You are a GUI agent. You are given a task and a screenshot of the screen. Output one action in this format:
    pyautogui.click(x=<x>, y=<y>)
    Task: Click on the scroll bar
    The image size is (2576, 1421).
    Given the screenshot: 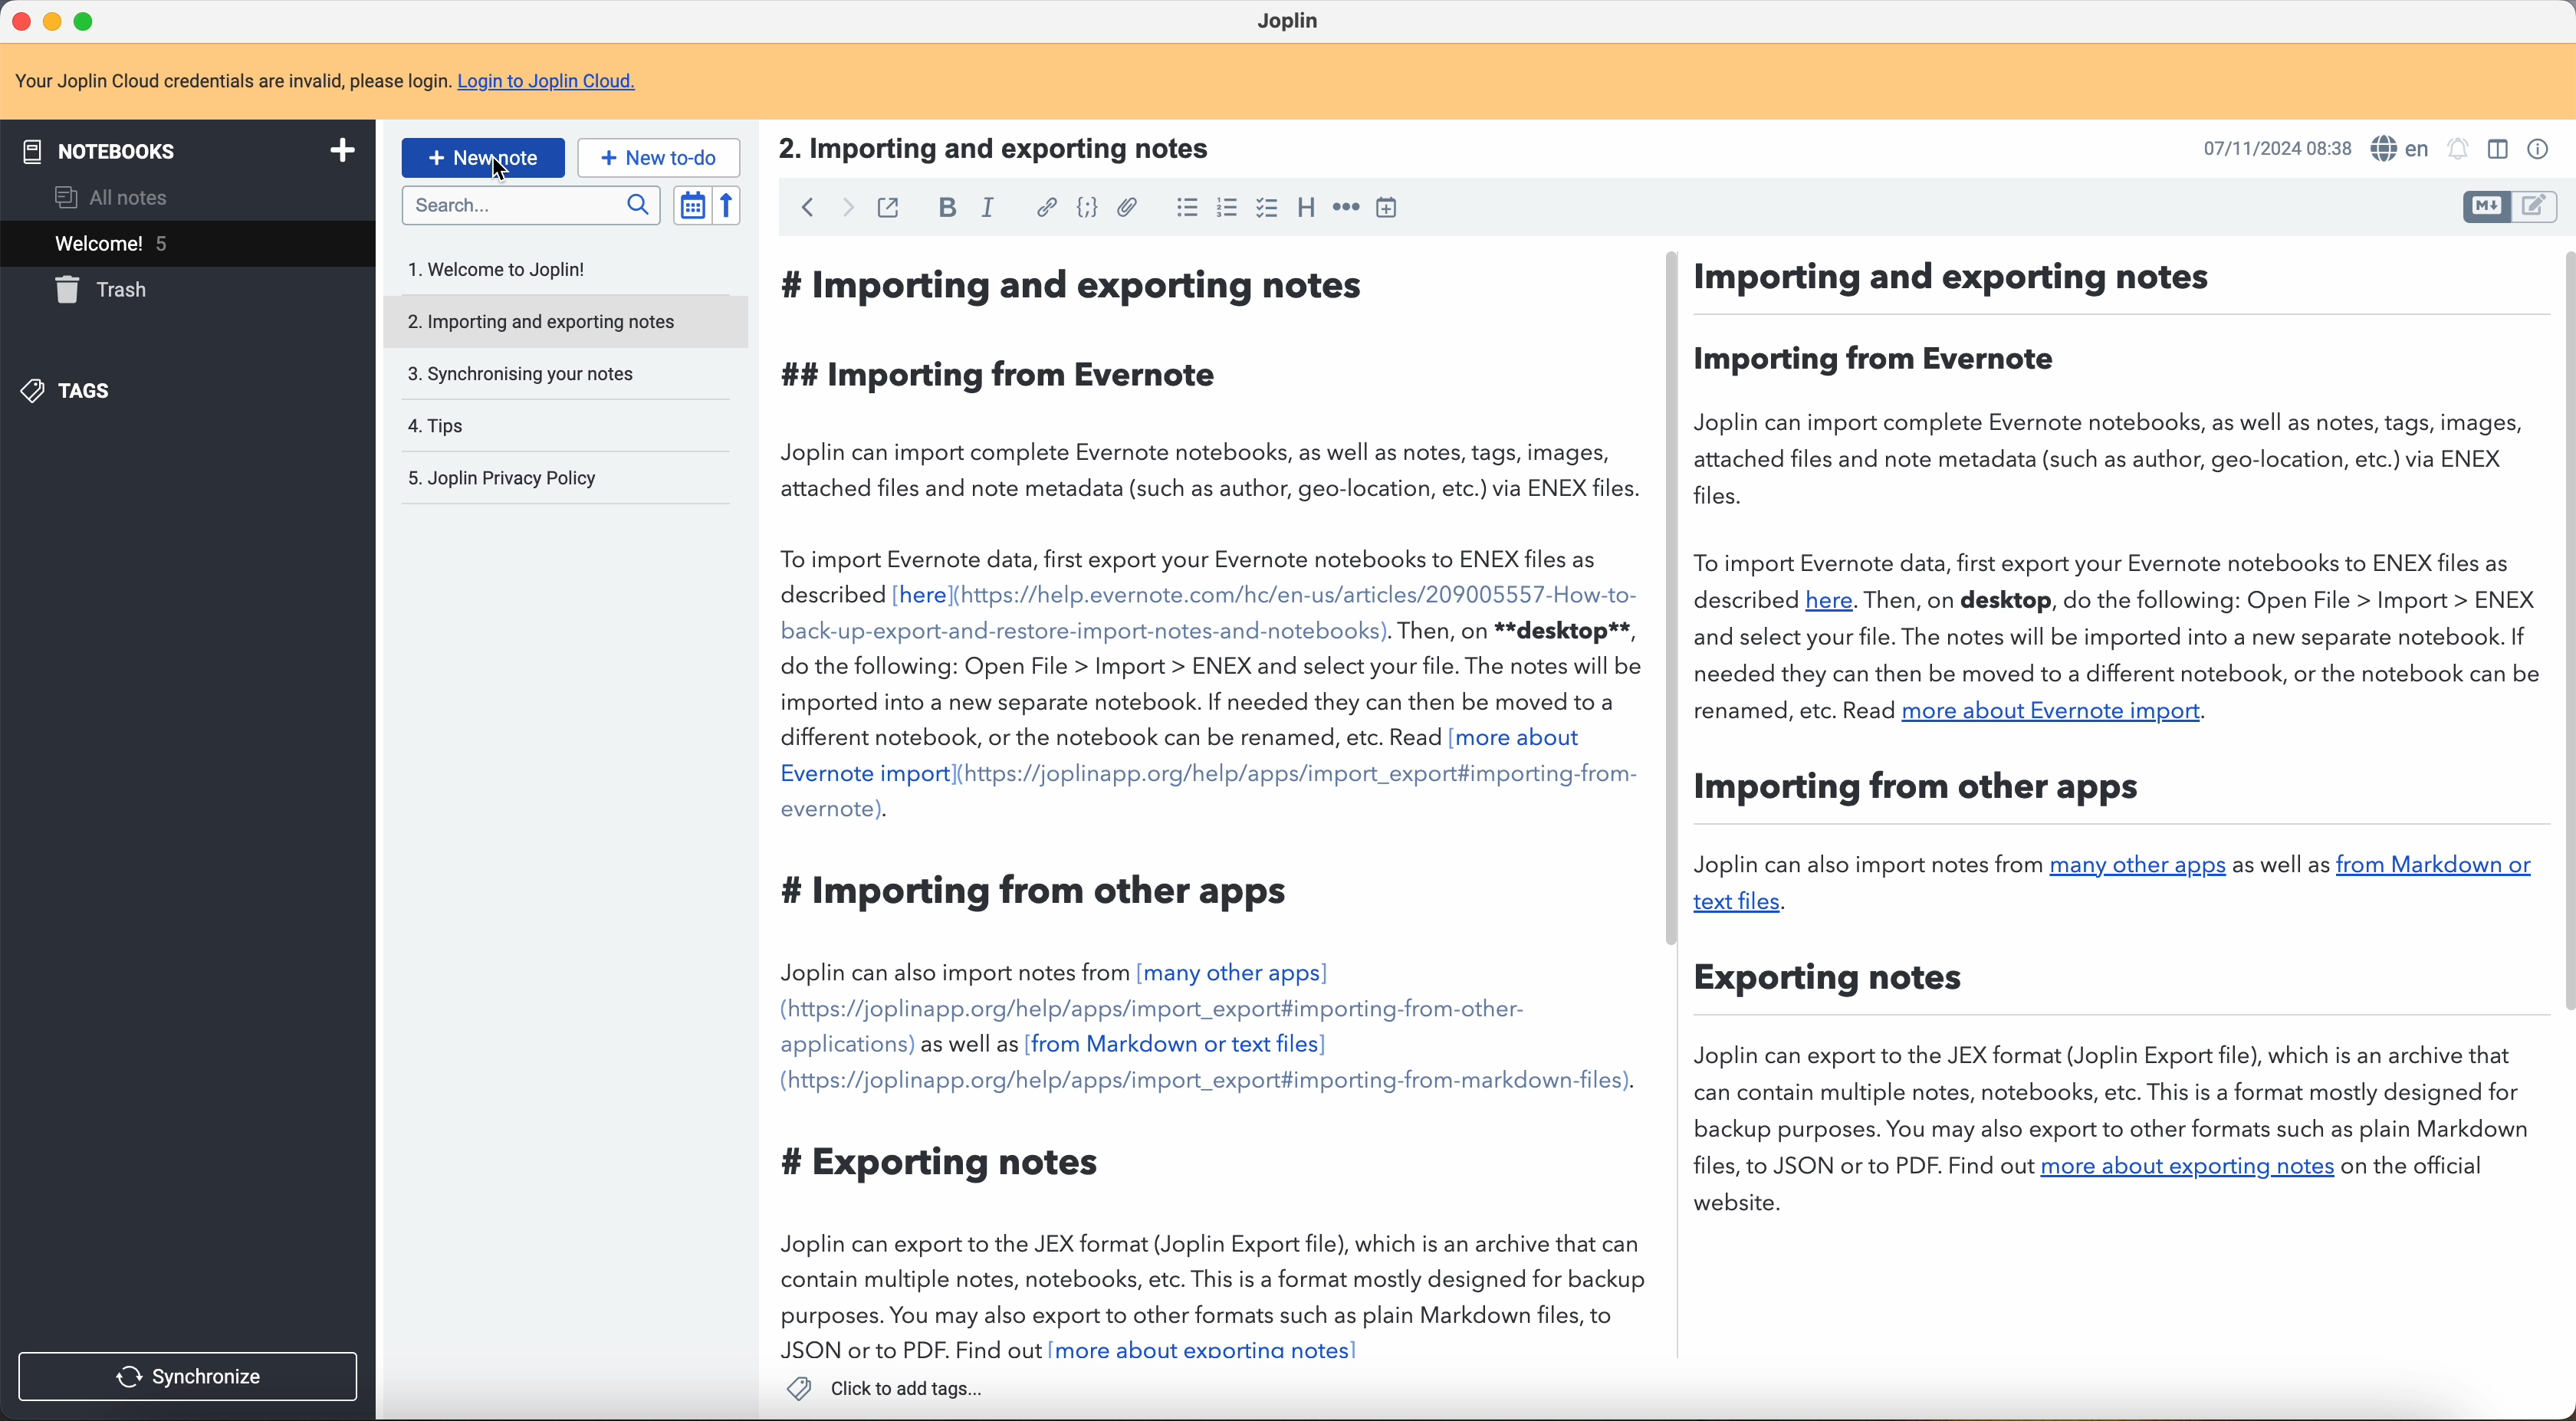 What is the action you would take?
    pyautogui.click(x=2560, y=630)
    